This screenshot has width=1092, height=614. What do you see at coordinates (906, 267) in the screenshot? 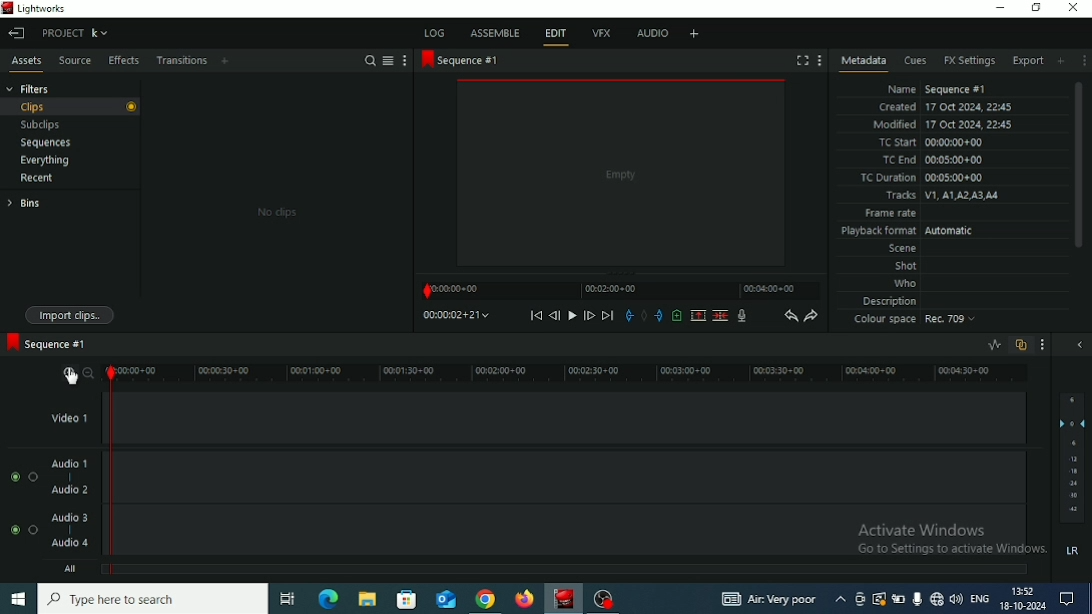
I see `Shot` at bounding box center [906, 267].